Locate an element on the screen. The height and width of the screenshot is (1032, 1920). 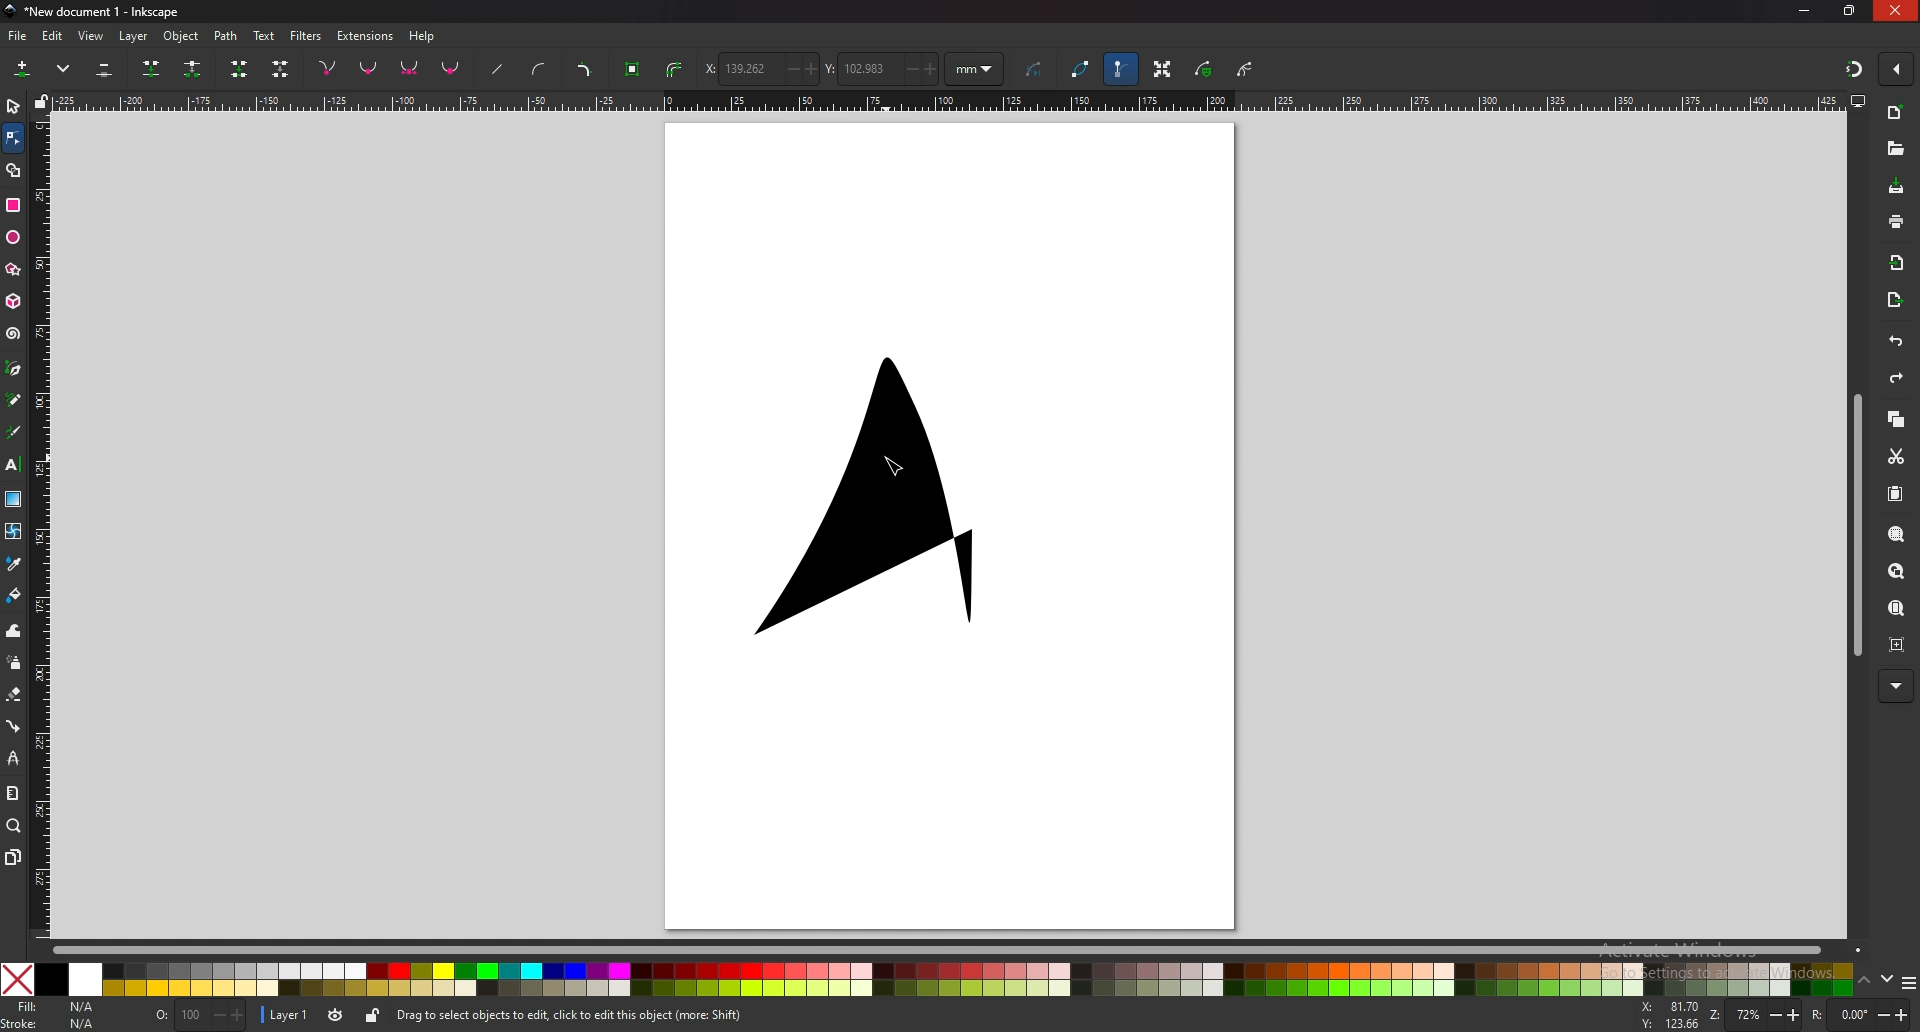
rotate is located at coordinates (1861, 1014).